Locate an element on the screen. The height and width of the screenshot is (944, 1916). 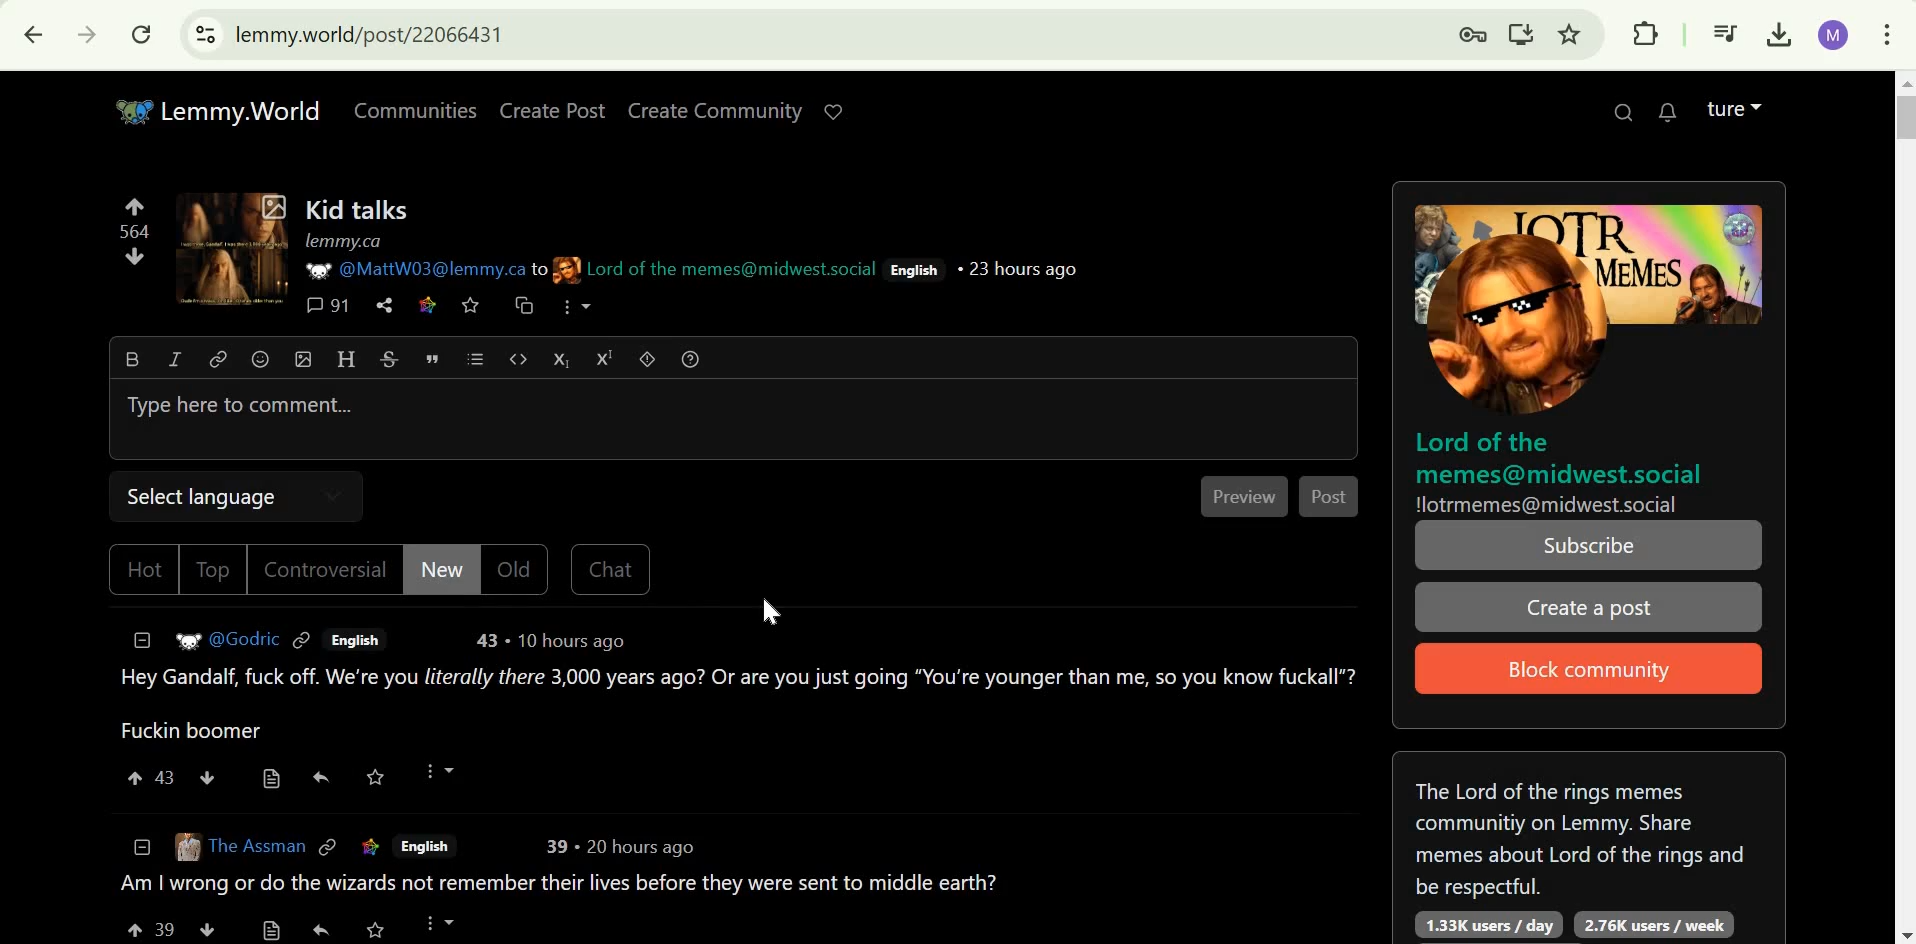
Create Community is located at coordinates (718, 111).